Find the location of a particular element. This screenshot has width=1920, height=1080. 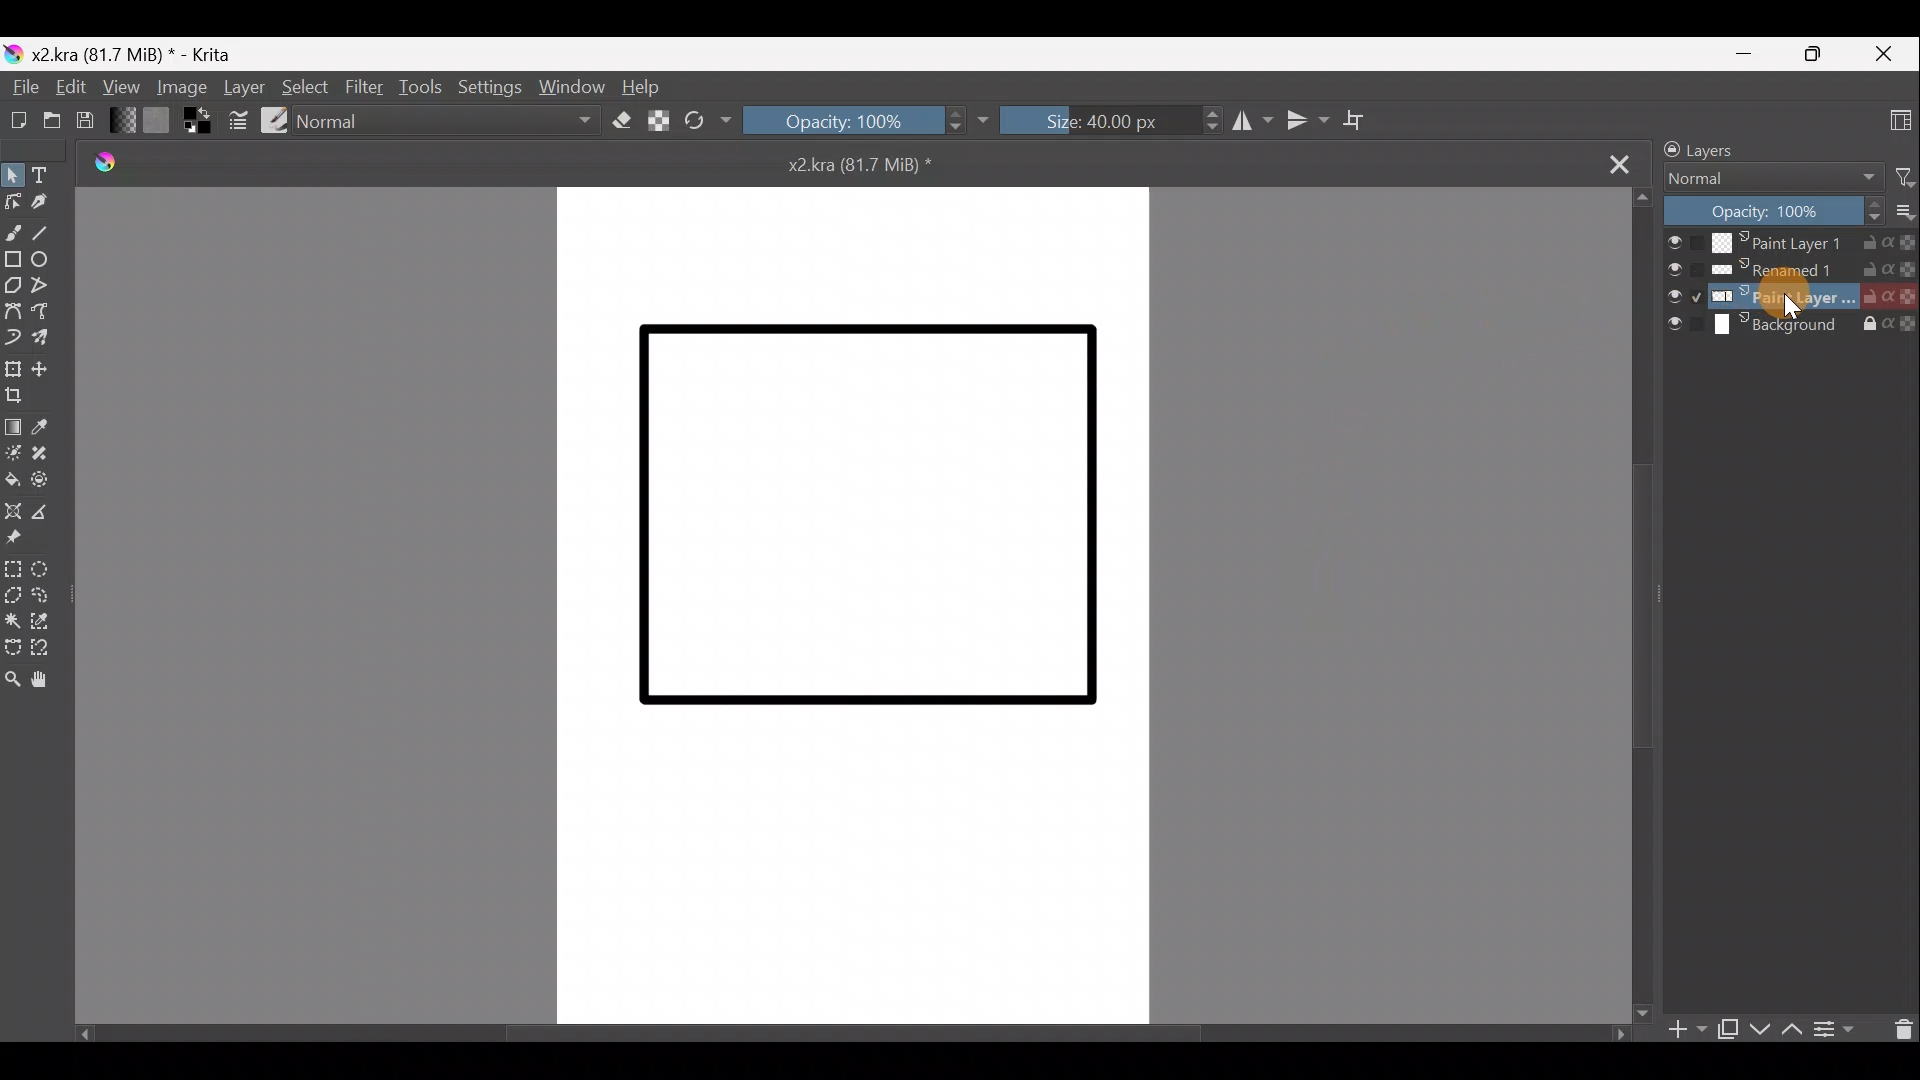

Reference images tool is located at coordinates (25, 541).